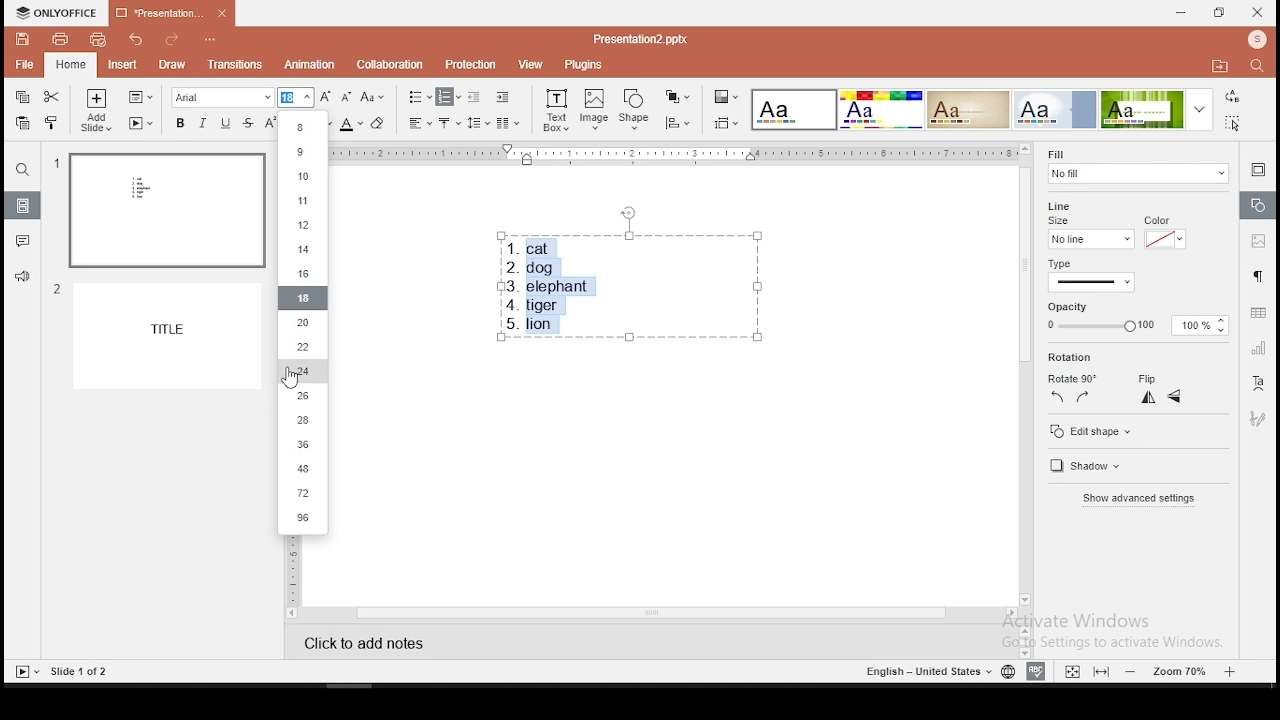  I want to click on theme , so click(880, 109).